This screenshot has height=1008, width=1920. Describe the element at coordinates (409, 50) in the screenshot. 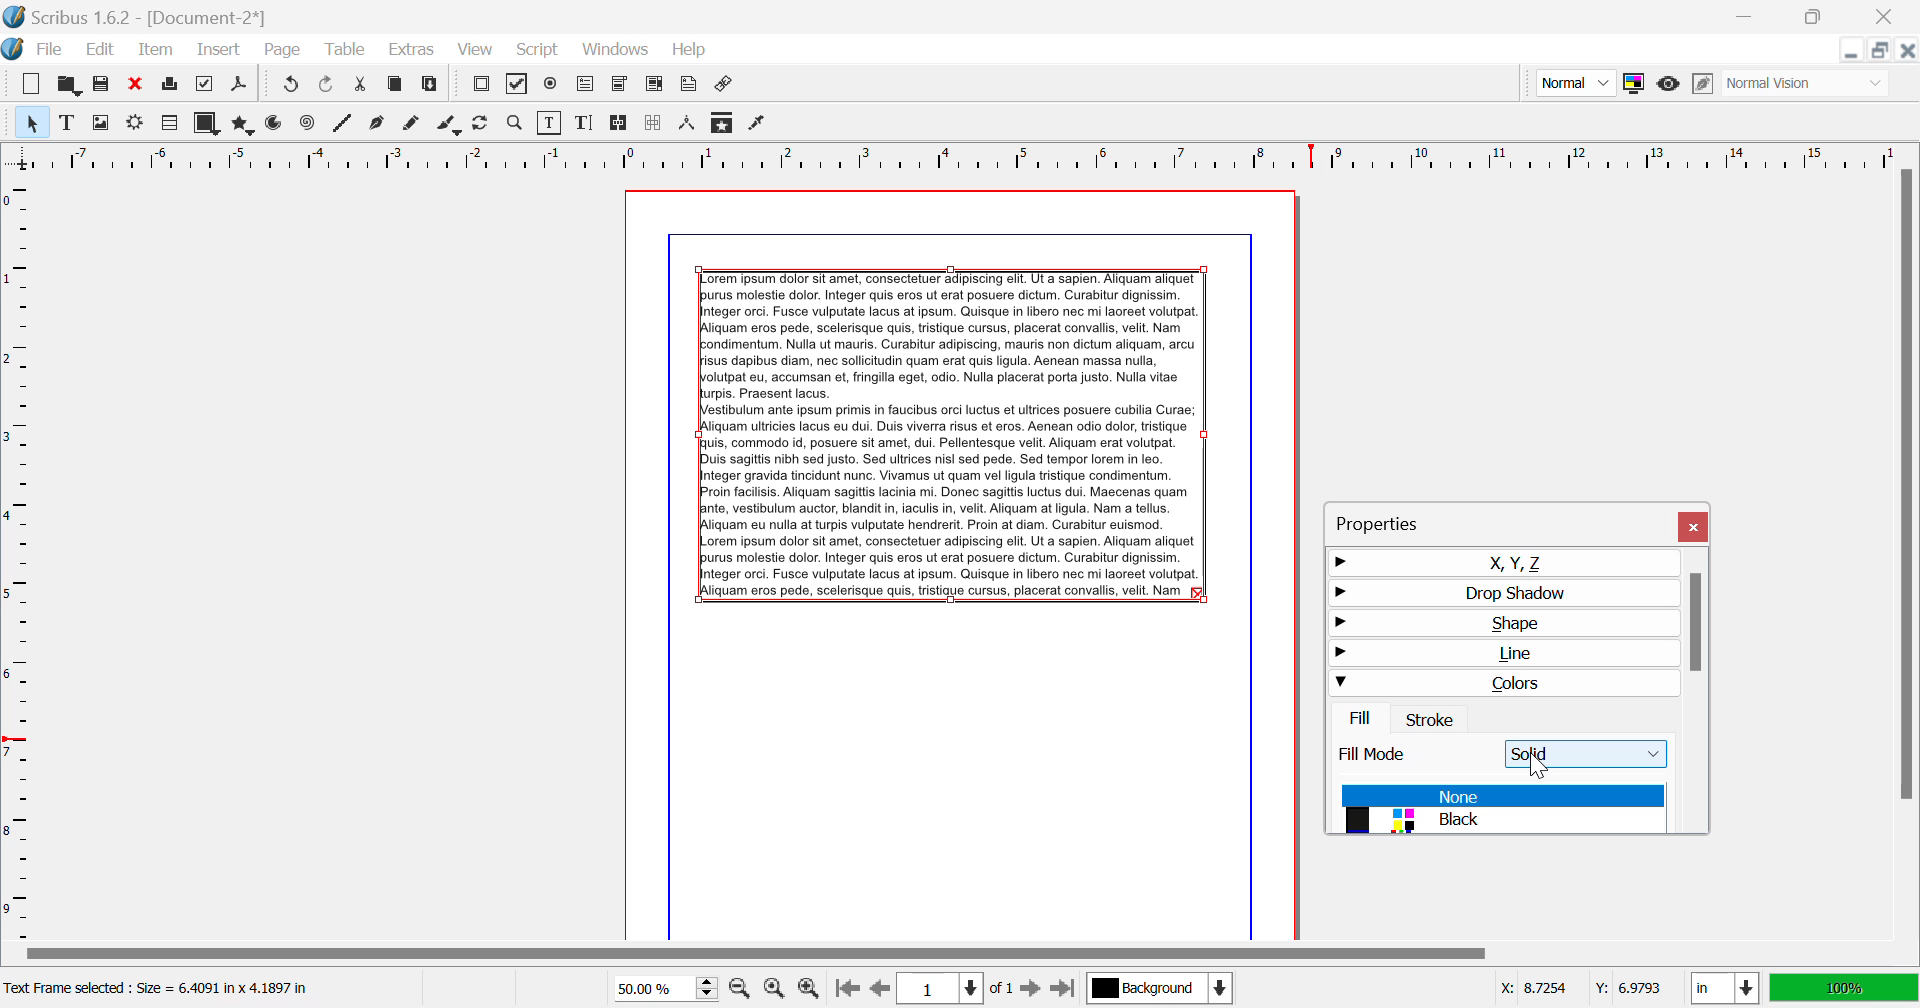

I see `Extras` at that location.